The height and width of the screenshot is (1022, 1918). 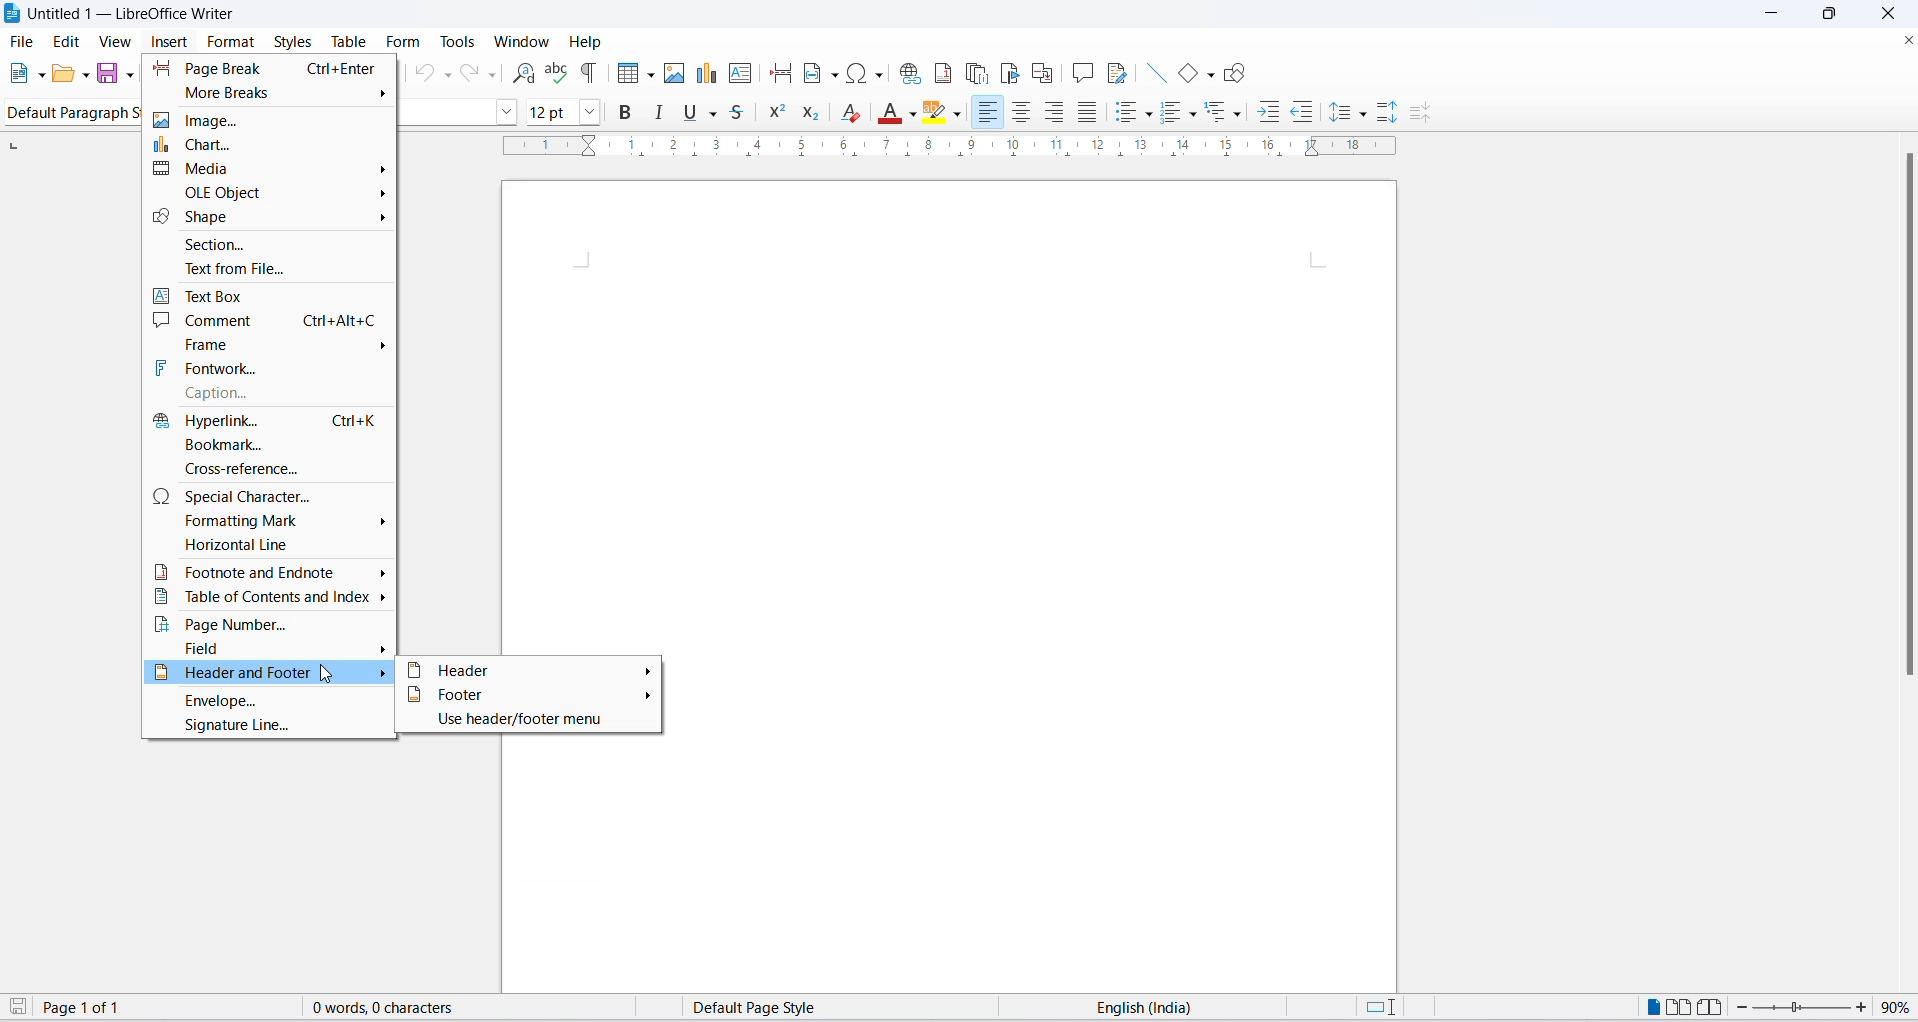 I want to click on bold, so click(x=629, y=115).